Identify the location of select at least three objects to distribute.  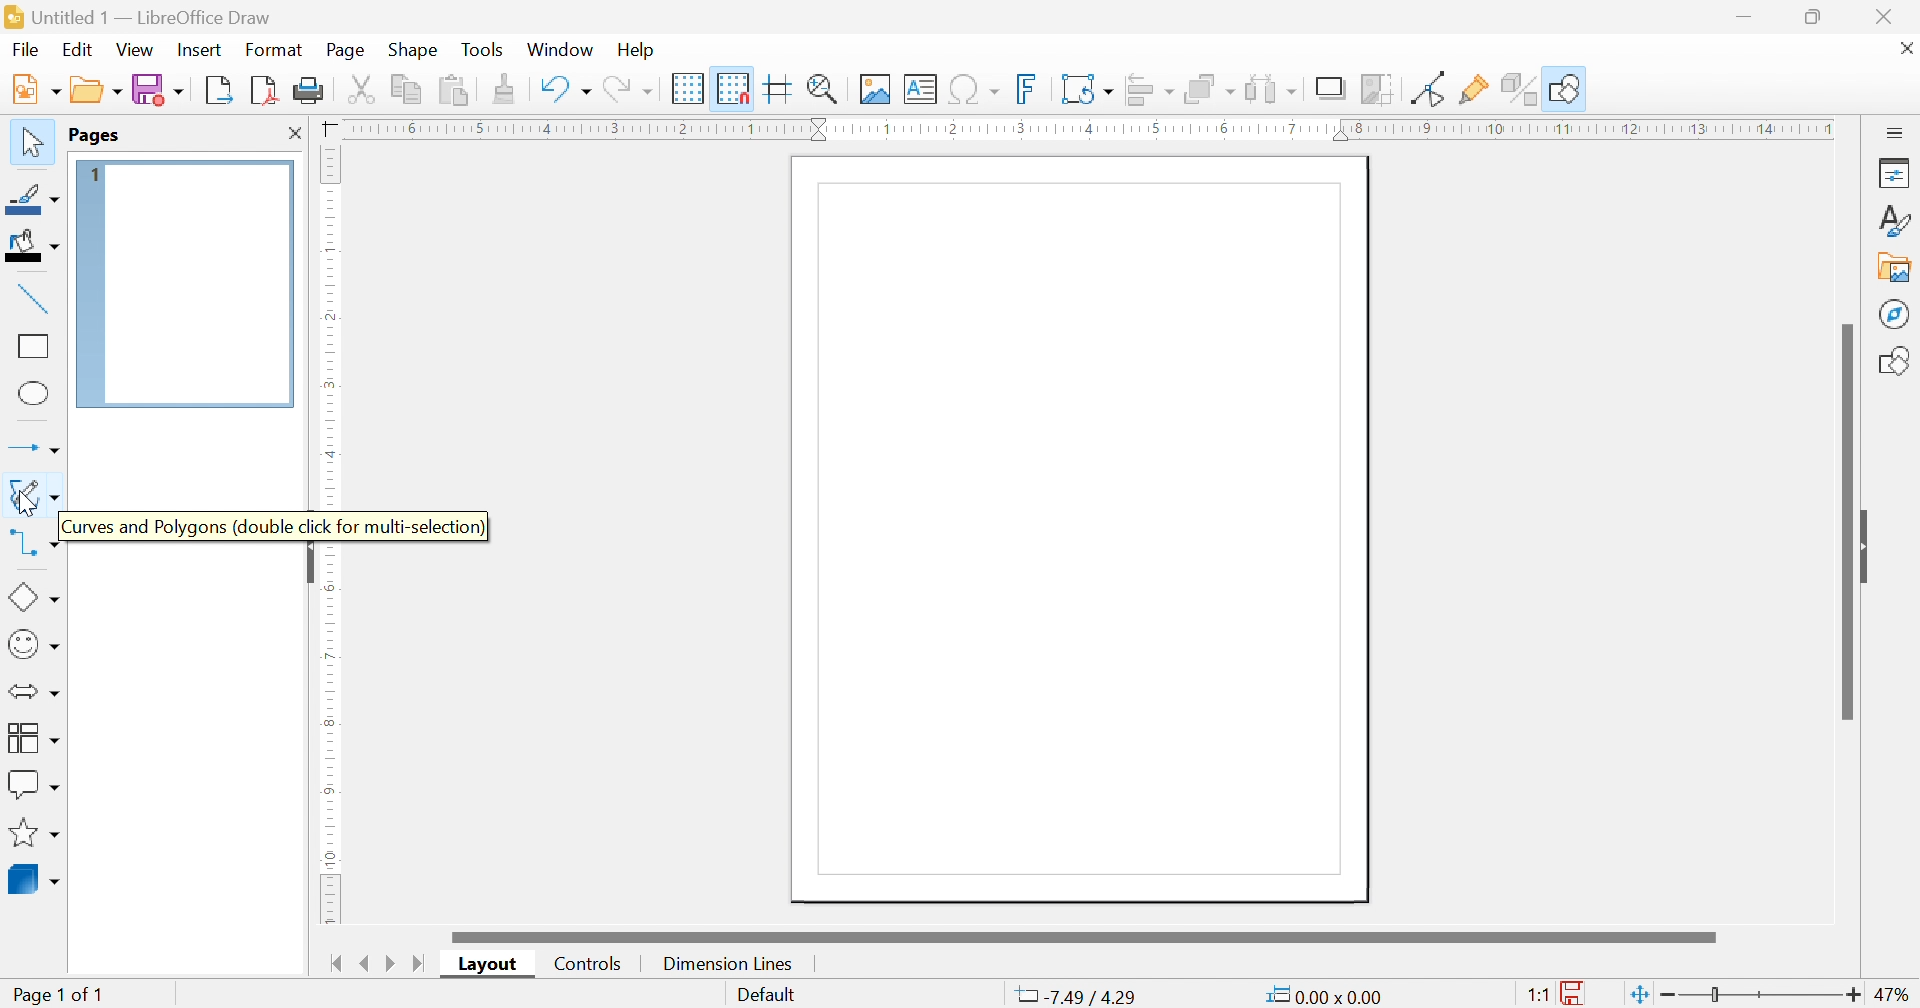
(1271, 89).